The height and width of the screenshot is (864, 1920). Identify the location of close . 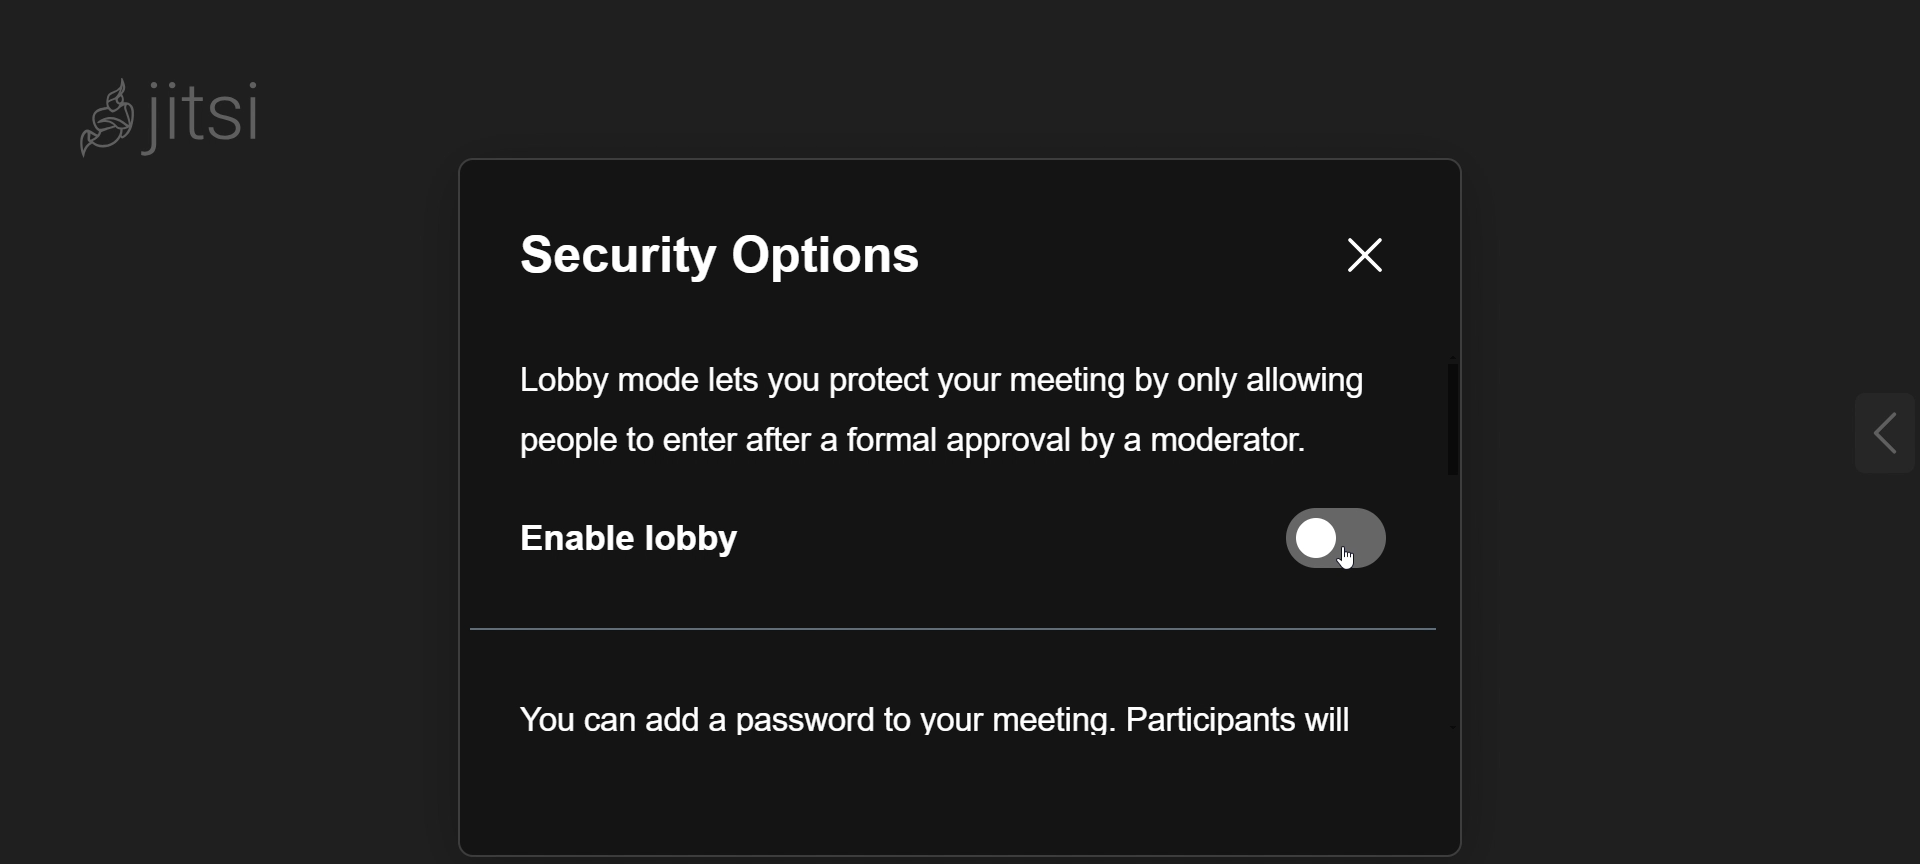
(1362, 256).